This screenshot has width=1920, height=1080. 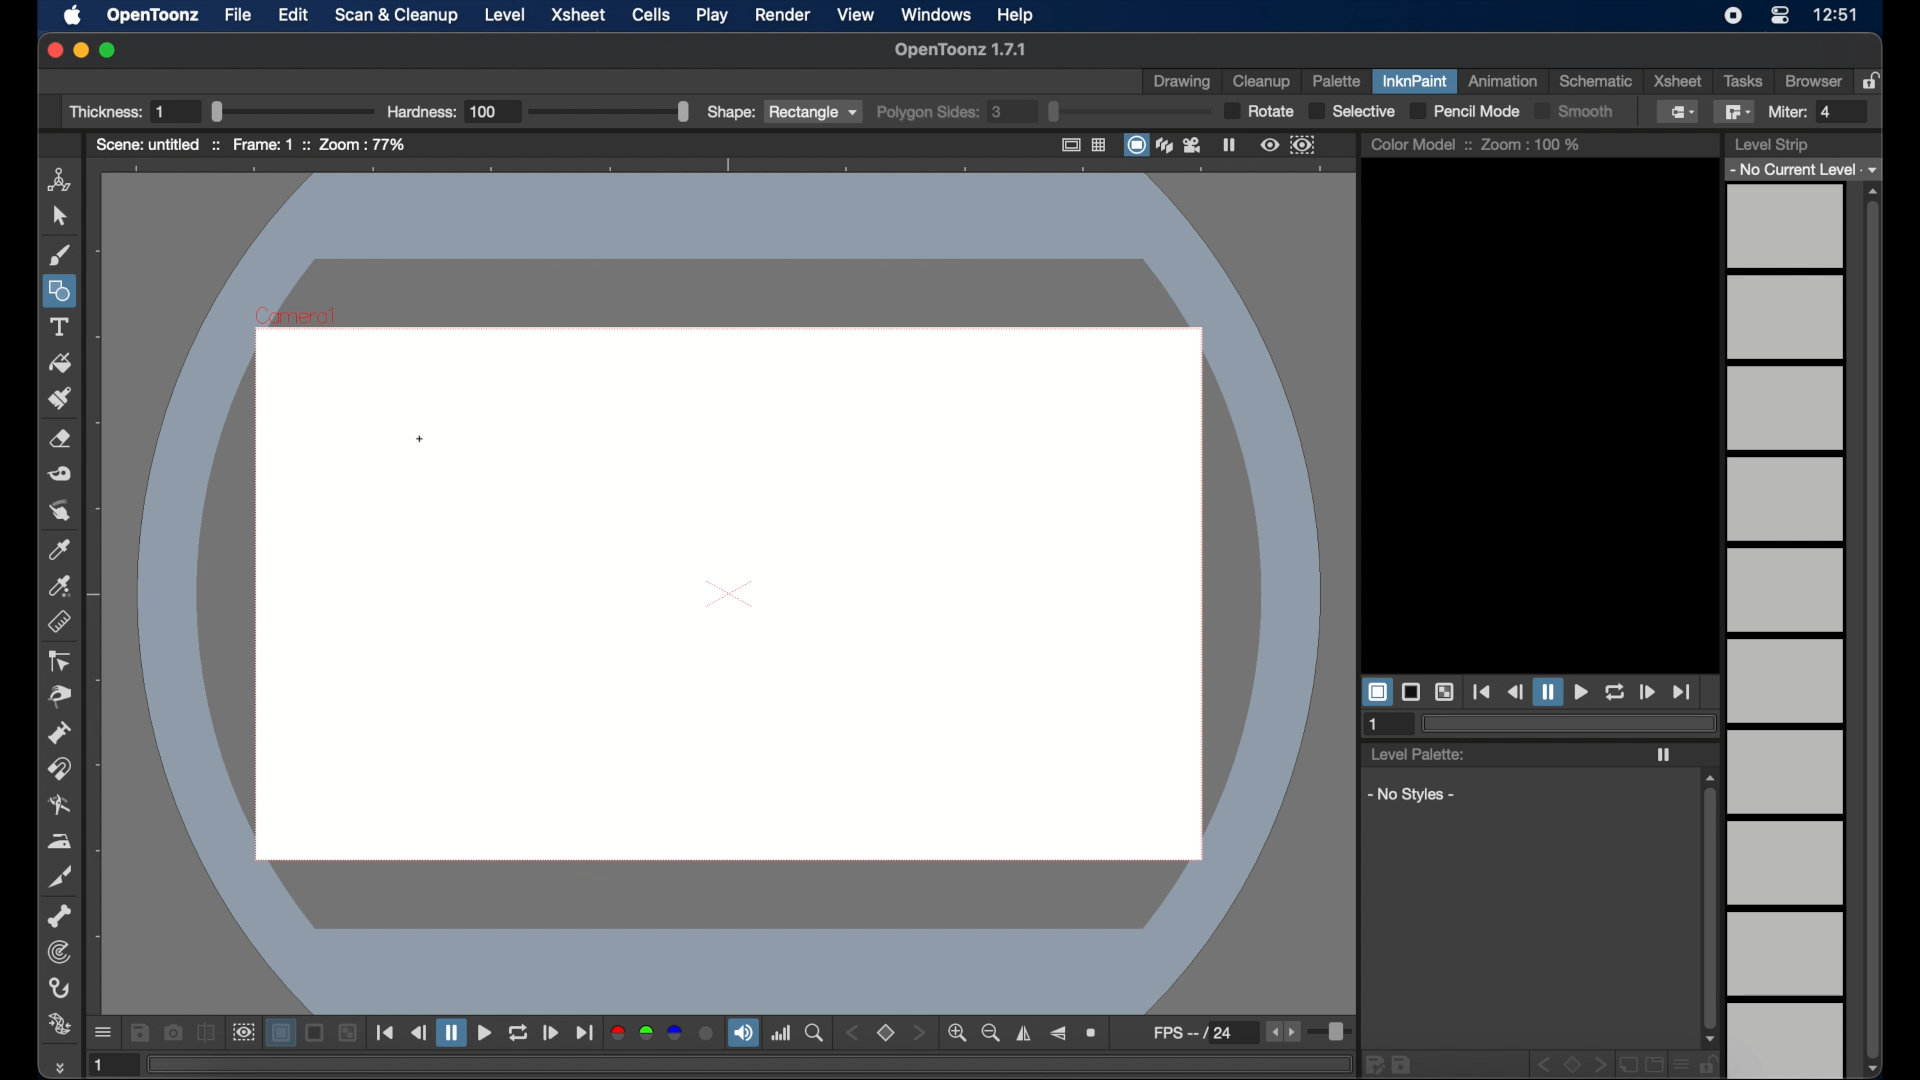 I want to click on play, so click(x=713, y=14).